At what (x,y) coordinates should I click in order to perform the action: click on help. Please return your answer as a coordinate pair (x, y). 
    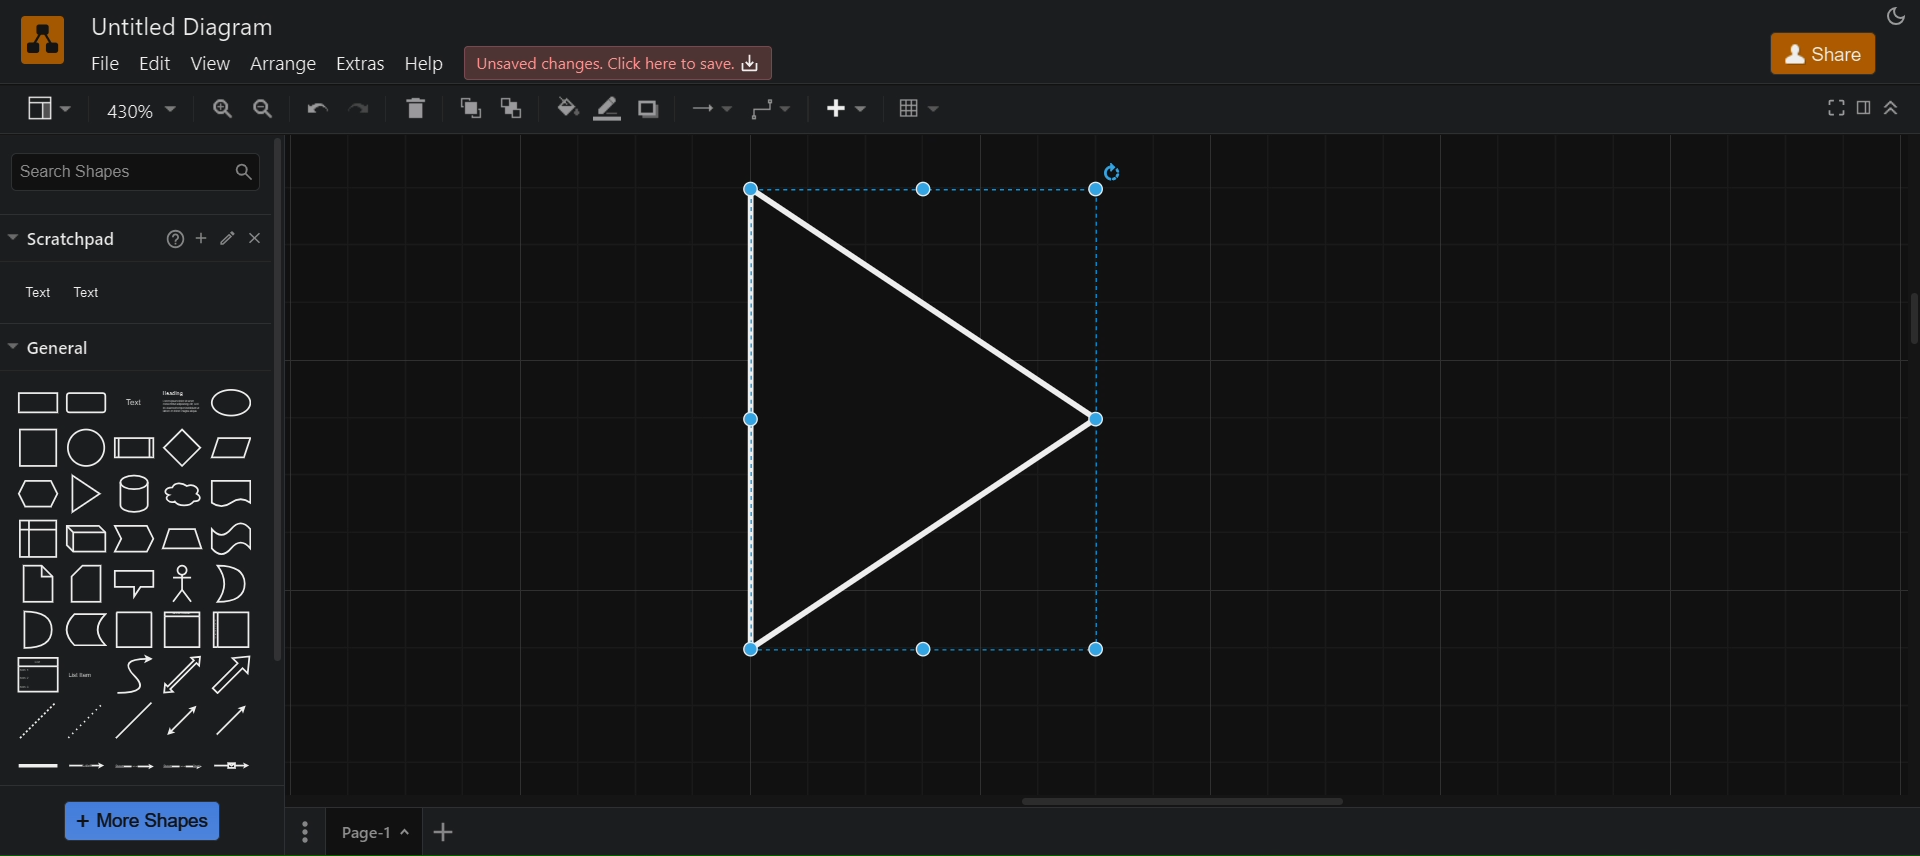
    Looking at the image, I should click on (426, 62).